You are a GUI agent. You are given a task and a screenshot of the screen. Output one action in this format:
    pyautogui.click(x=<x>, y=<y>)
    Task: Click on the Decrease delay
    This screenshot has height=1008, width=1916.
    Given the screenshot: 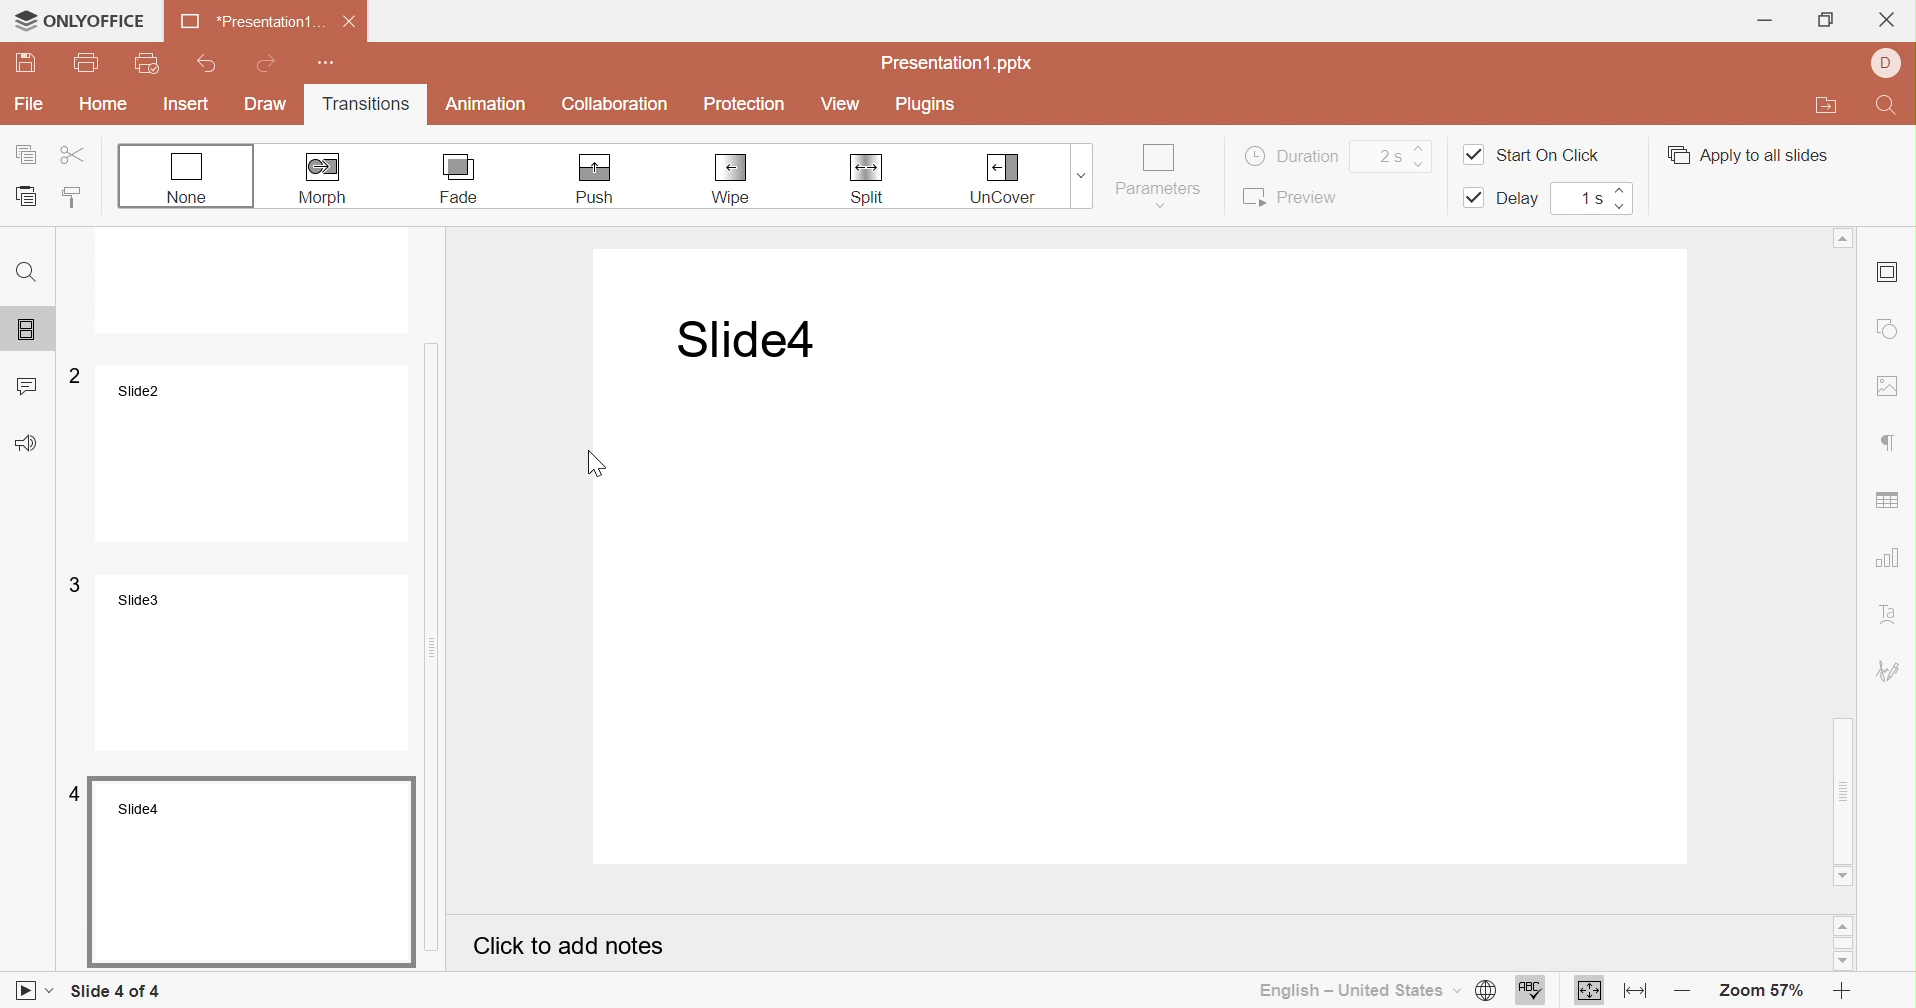 What is the action you would take?
    pyautogui.click(x=1626, y=207)
    